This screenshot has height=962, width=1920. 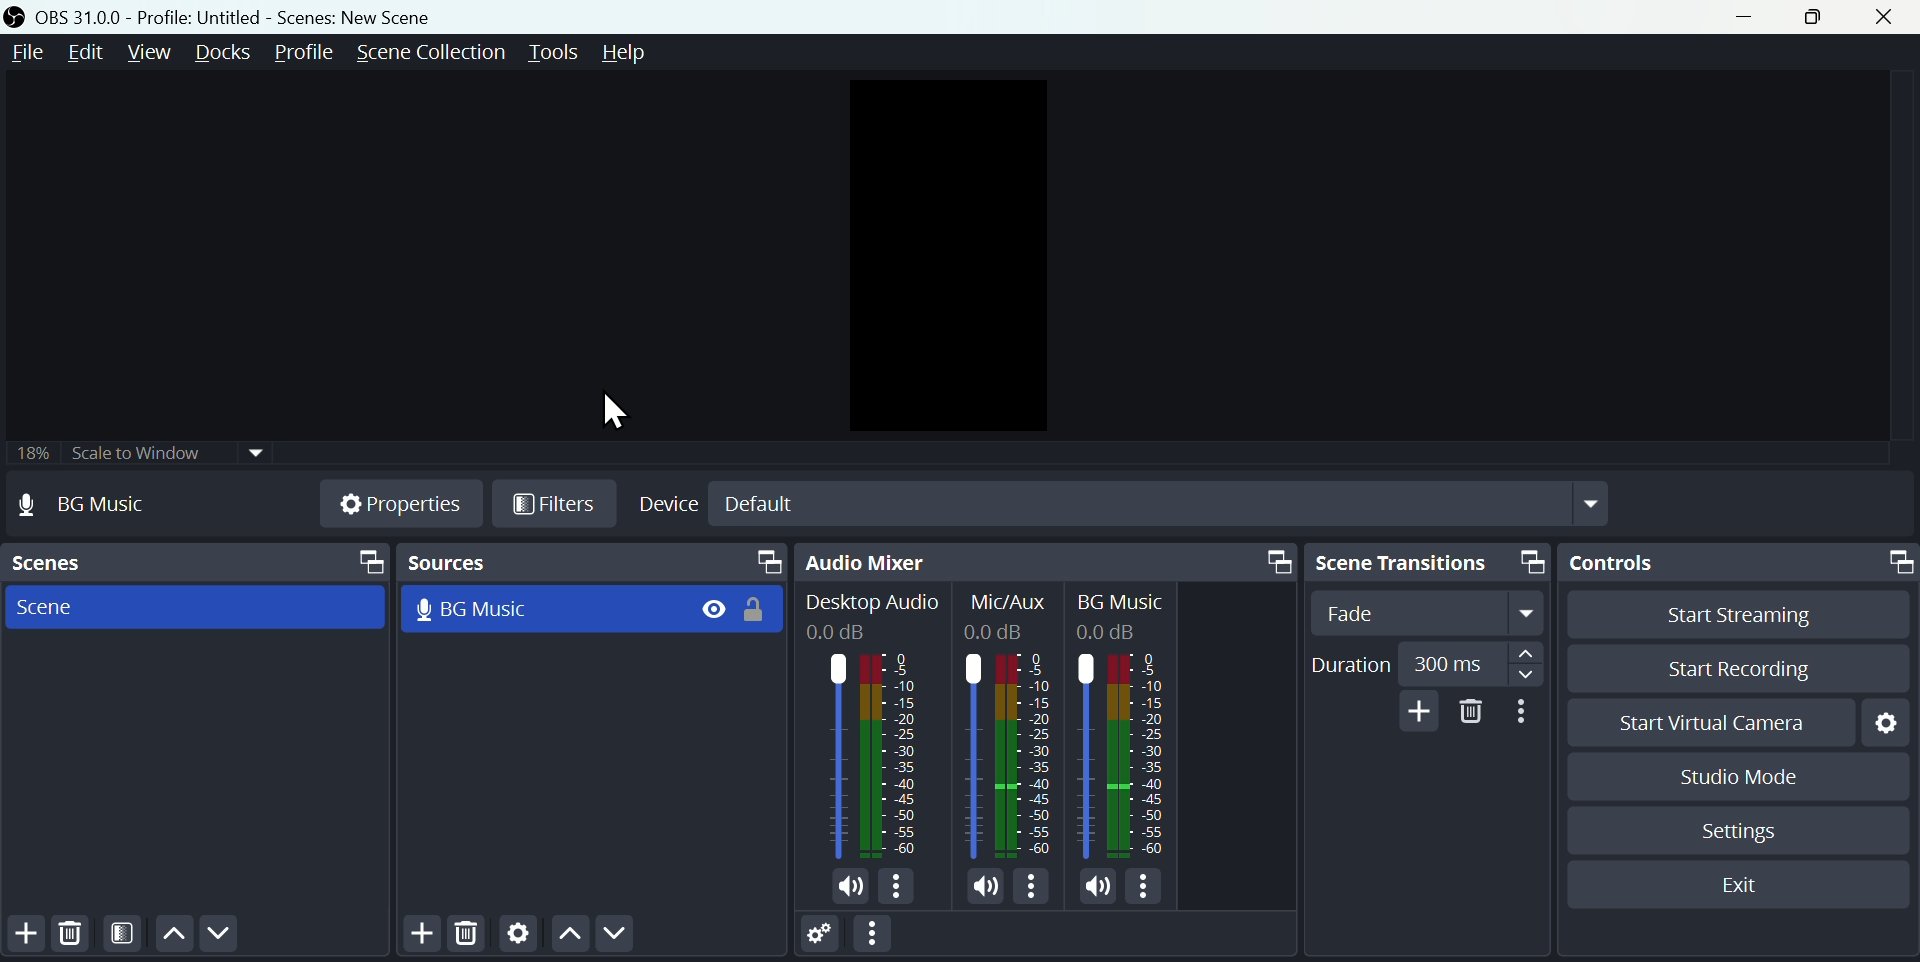 I want to click on Add, so click(x=420, y=936).